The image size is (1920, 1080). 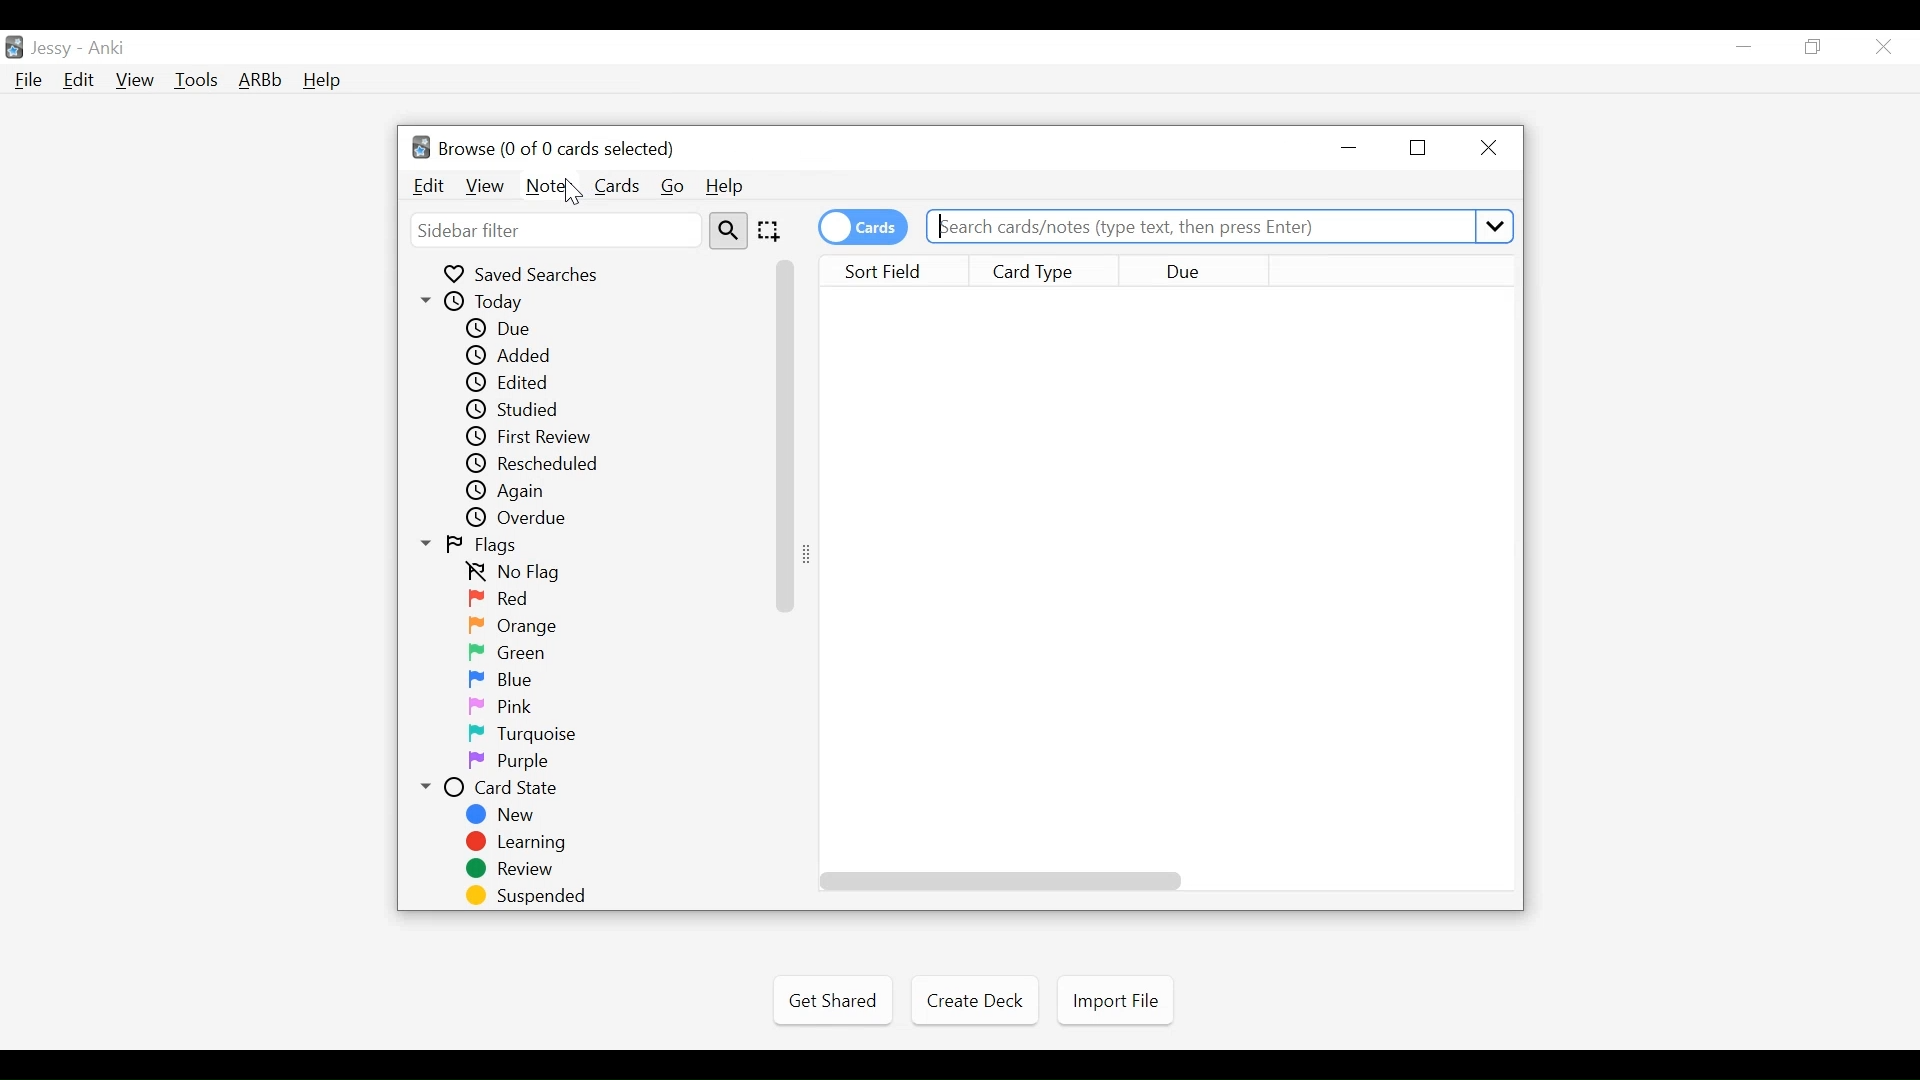 I want to click on Overdue, so click(x=521, y=517).